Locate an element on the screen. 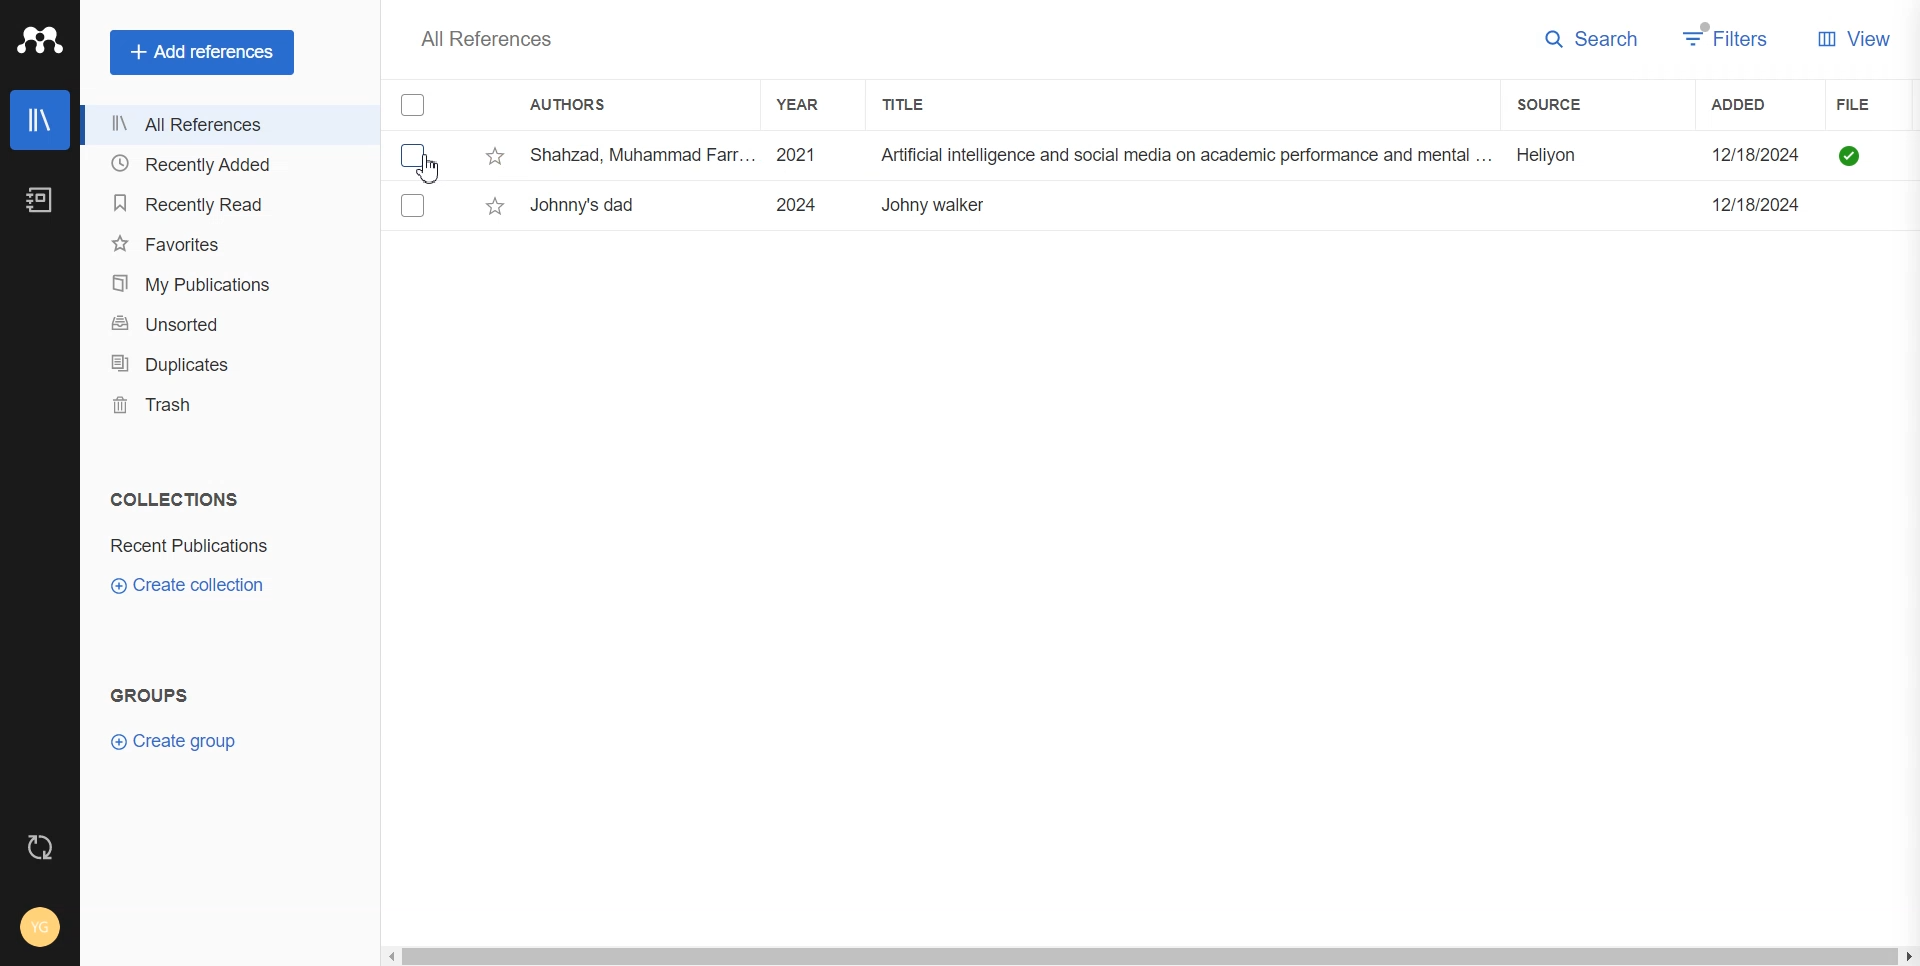 The image size is (1920, 966). File is located at coordinates (1877, 105).